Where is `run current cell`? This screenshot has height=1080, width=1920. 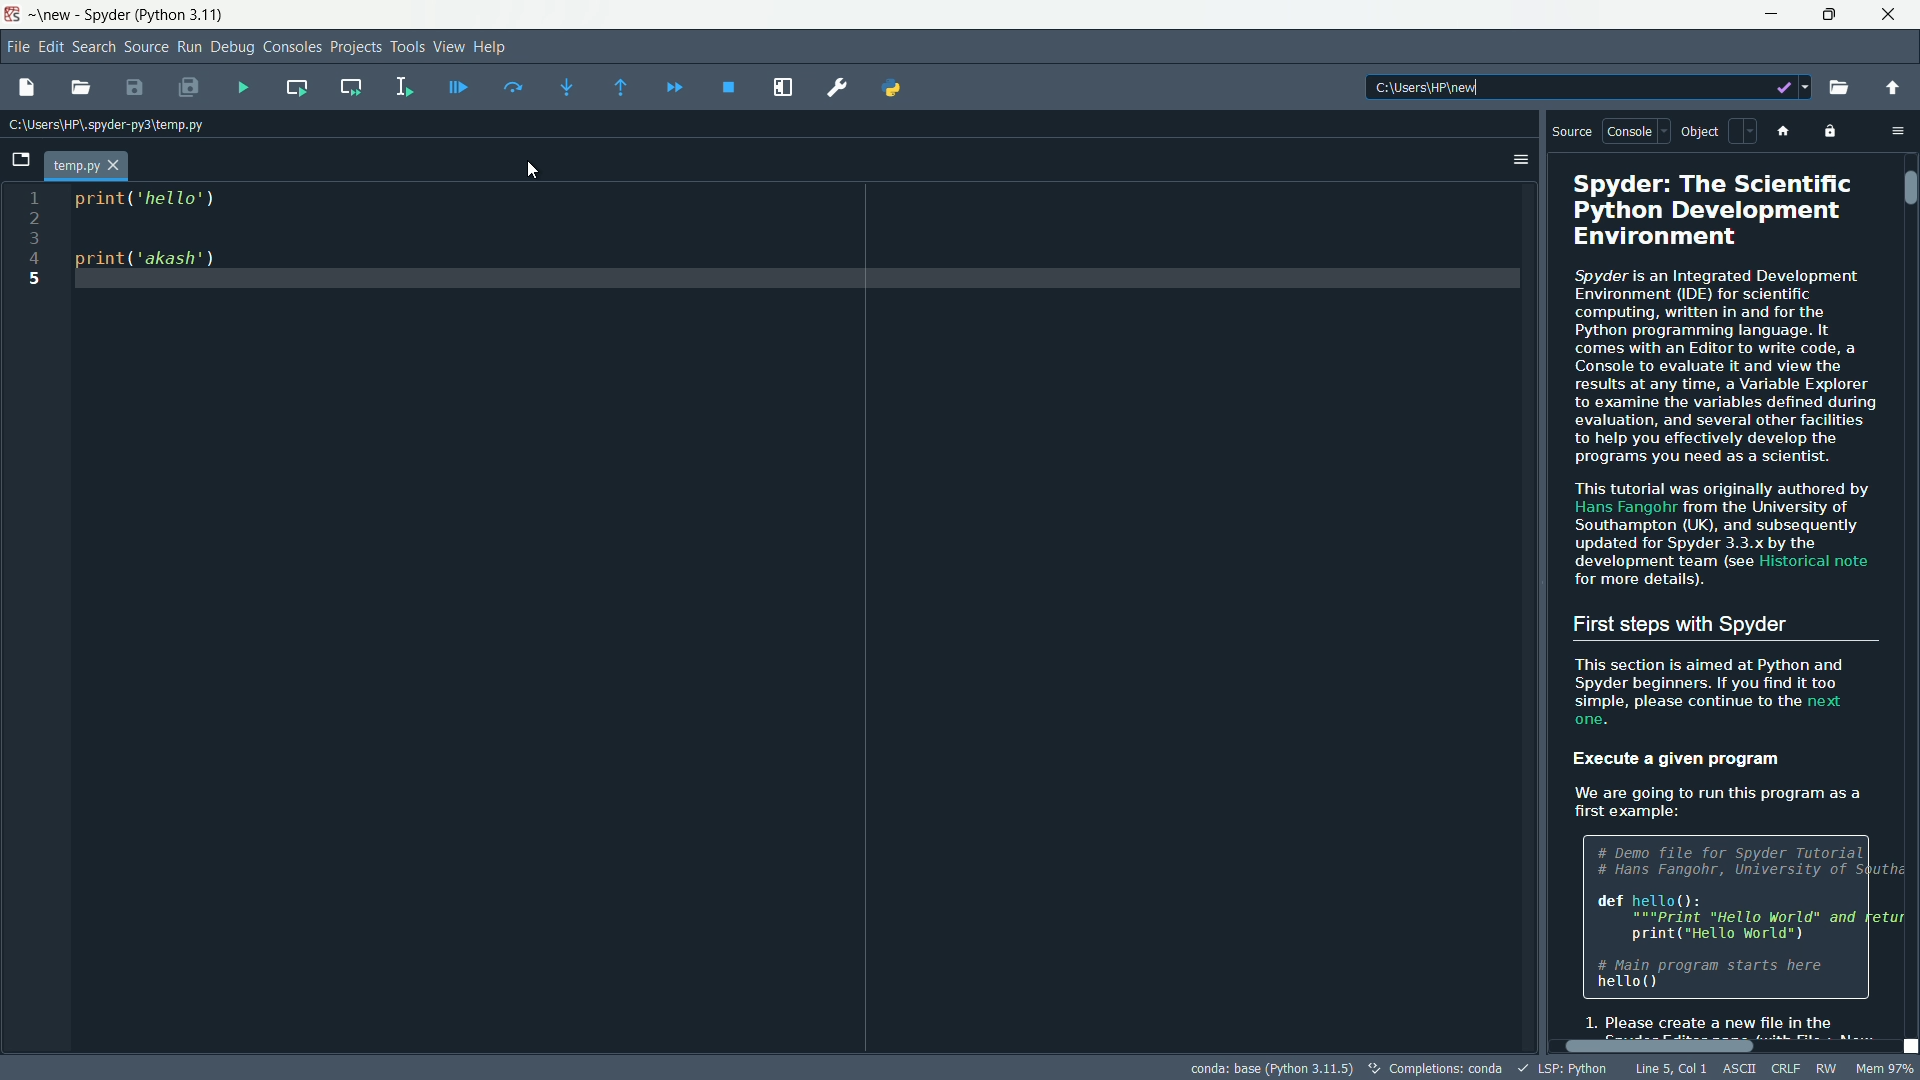
run current cell is located at coordinates (296, 86).